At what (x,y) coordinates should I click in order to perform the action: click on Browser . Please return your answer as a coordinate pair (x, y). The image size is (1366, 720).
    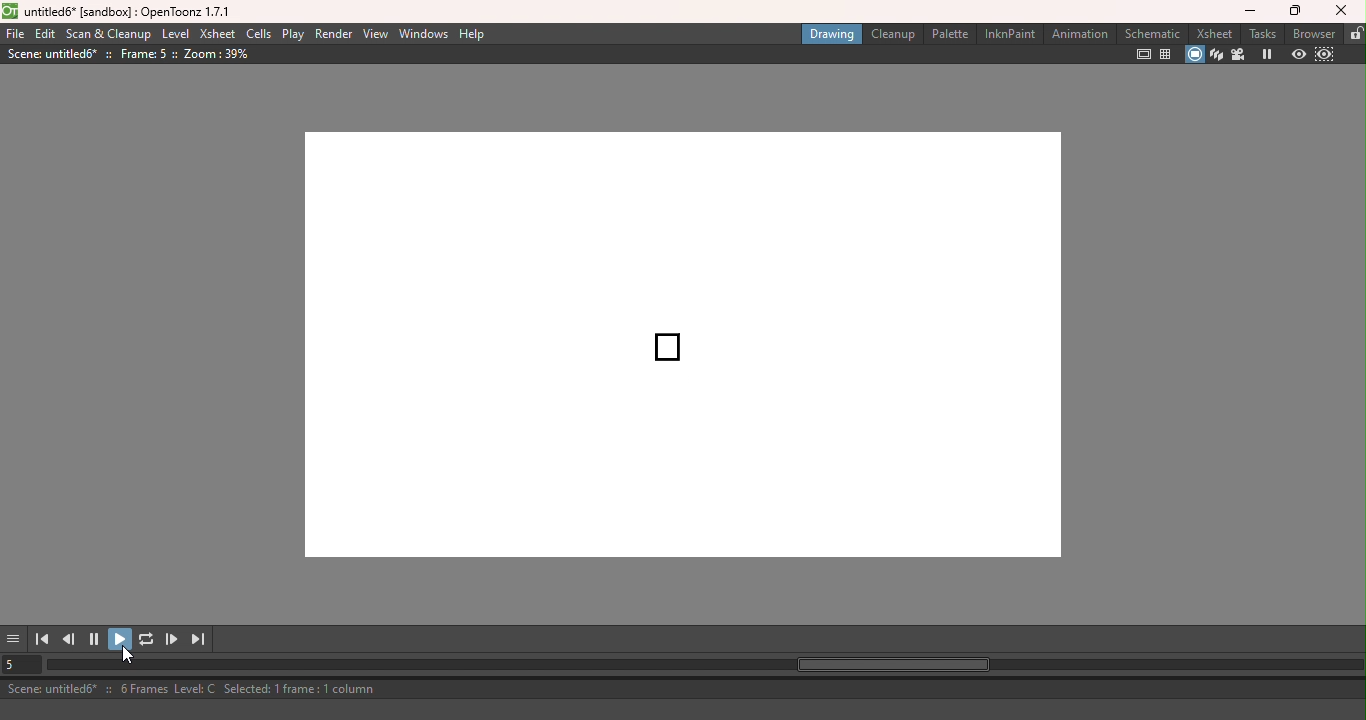
    Looking at the image, I should click on (1312, 34).